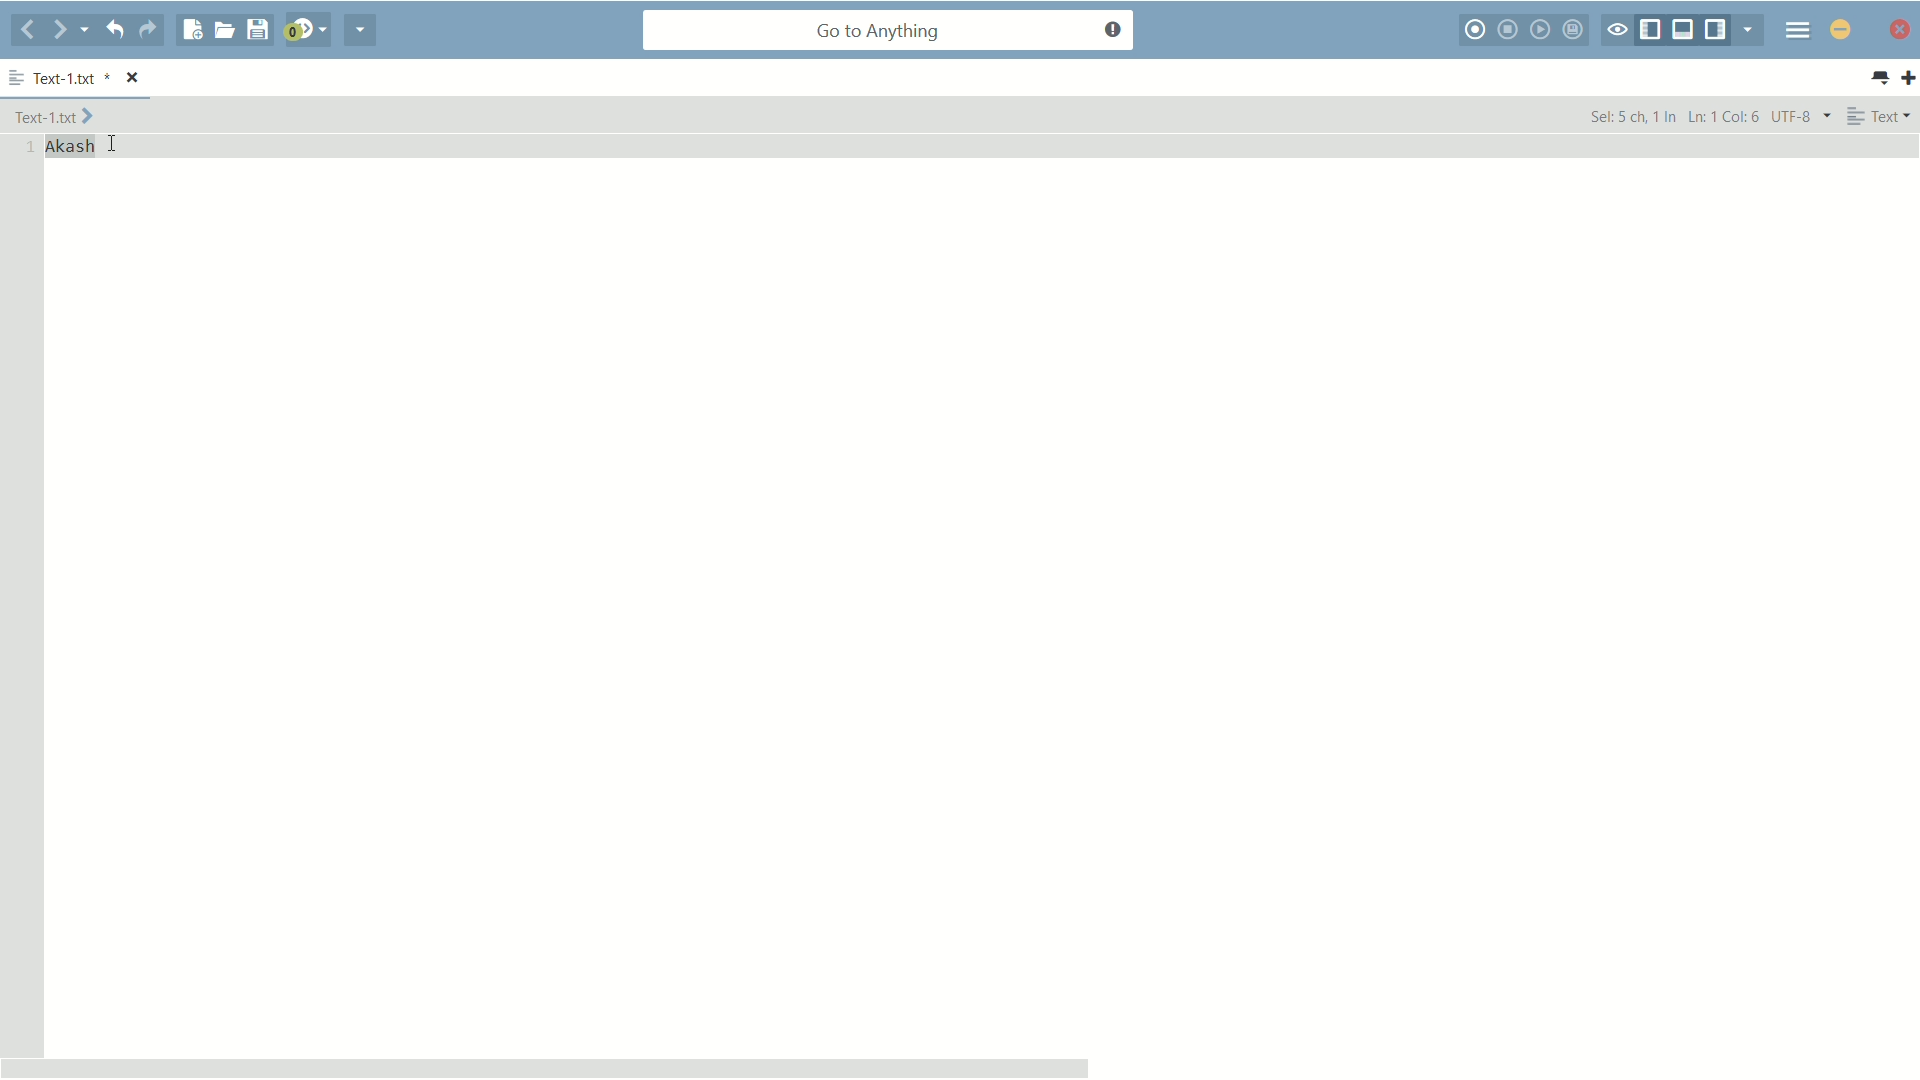 This screenshot has height=1080, width=1920. Describe the element at coordinates (28, 31) in the screenshot. I see `back` at that location.